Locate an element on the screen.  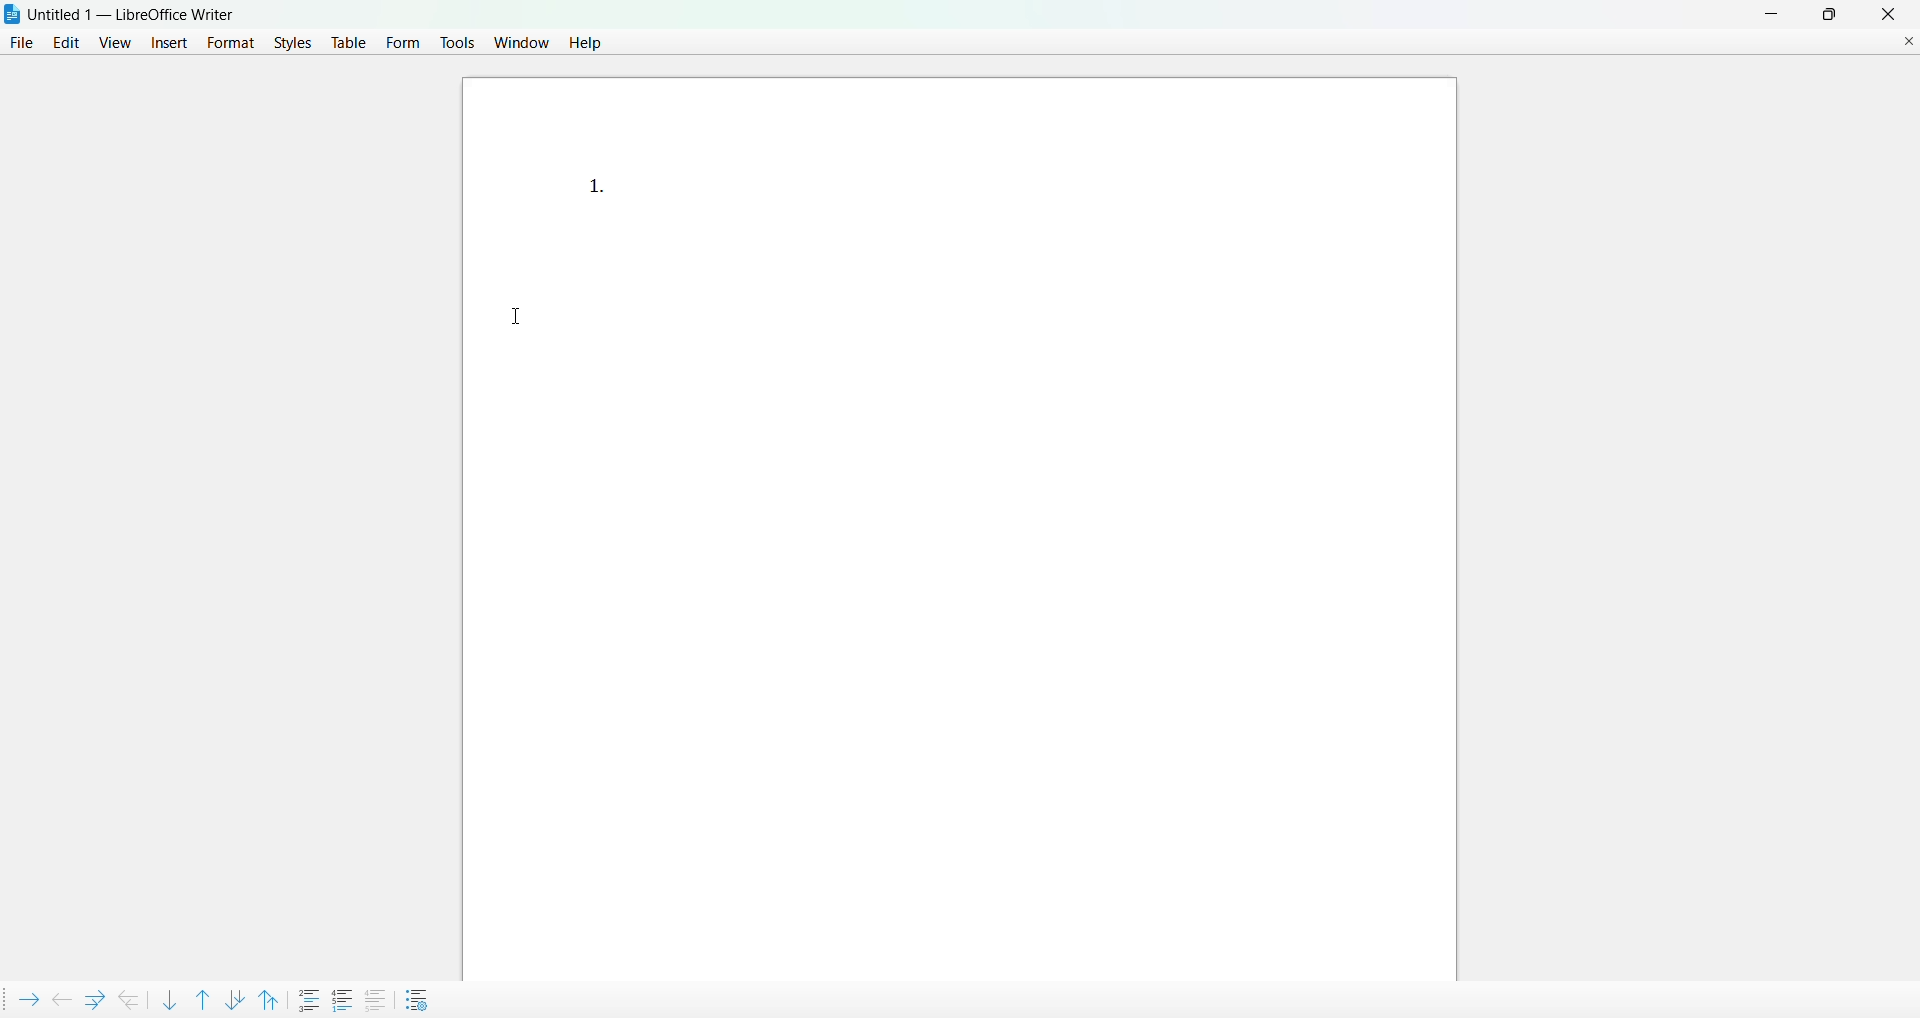
format is located at coordinates (226, 43).